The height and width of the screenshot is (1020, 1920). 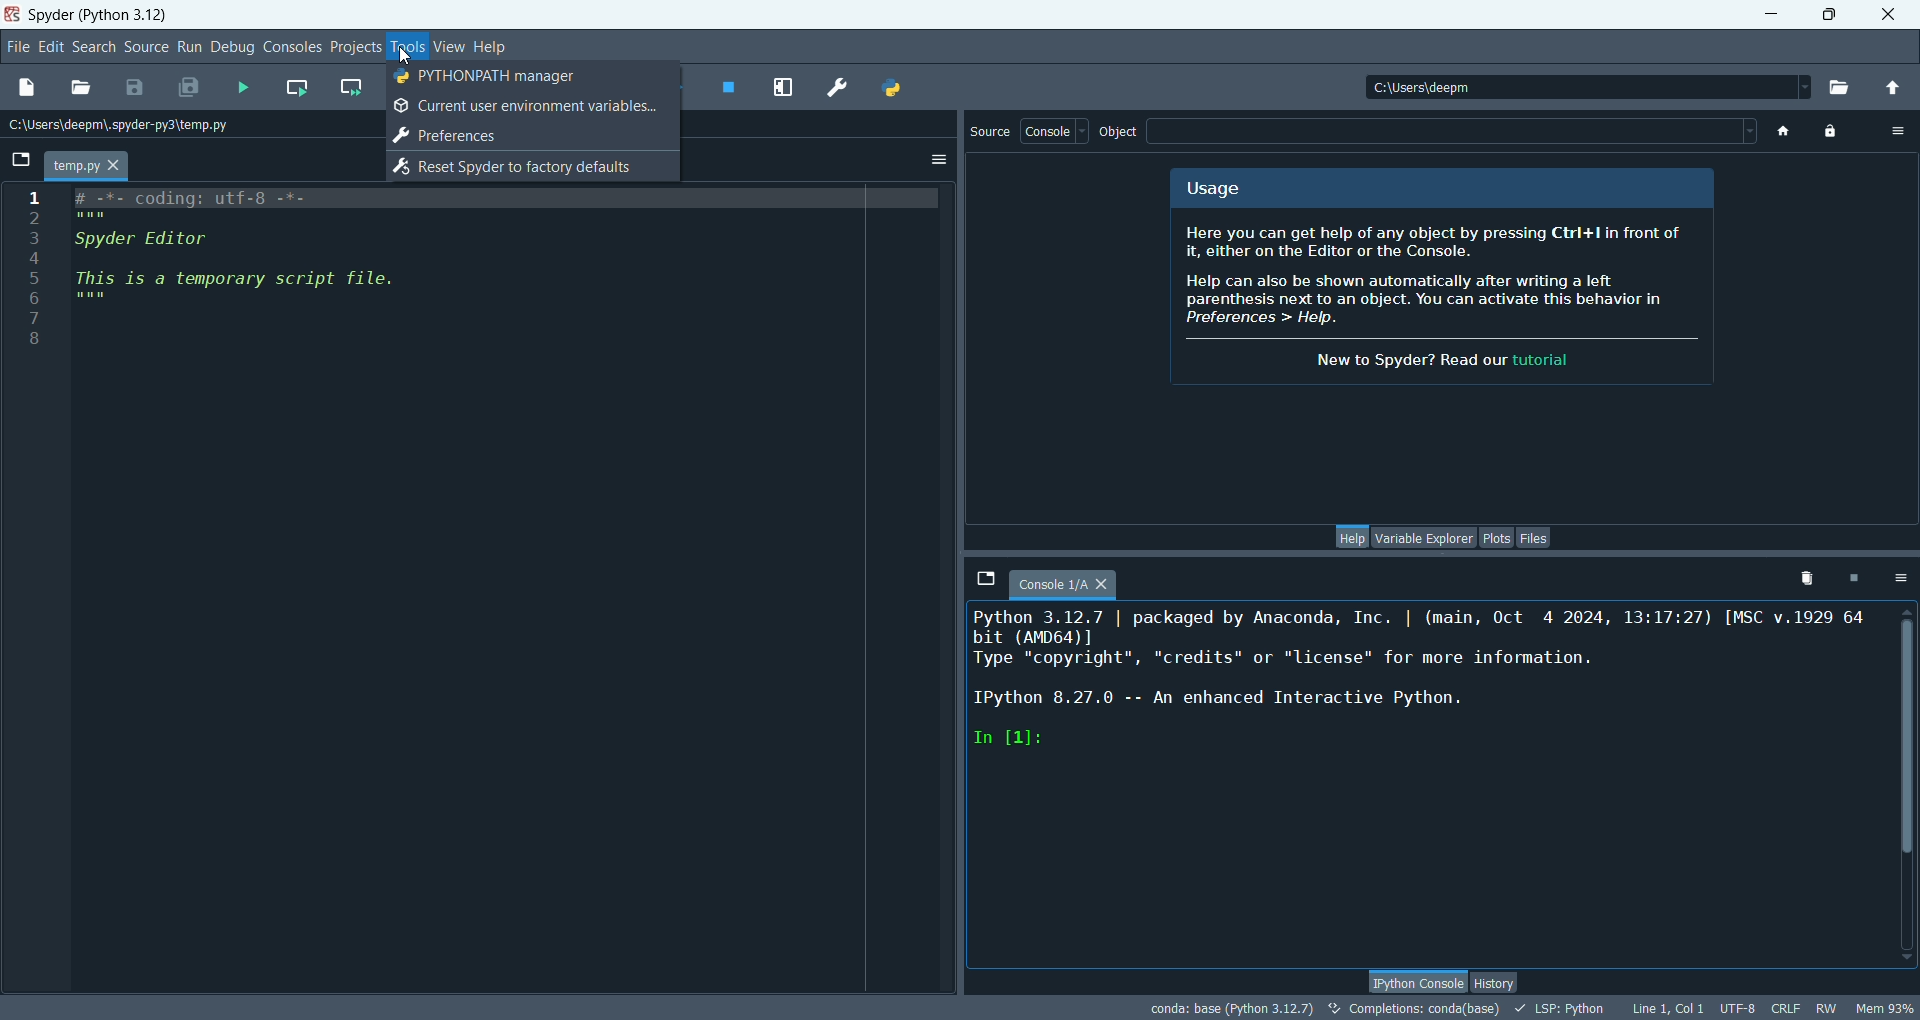 What do you see at coordinates (1900, 578) in the screenshot?
I see `options` at bounding box center [1900, 578].